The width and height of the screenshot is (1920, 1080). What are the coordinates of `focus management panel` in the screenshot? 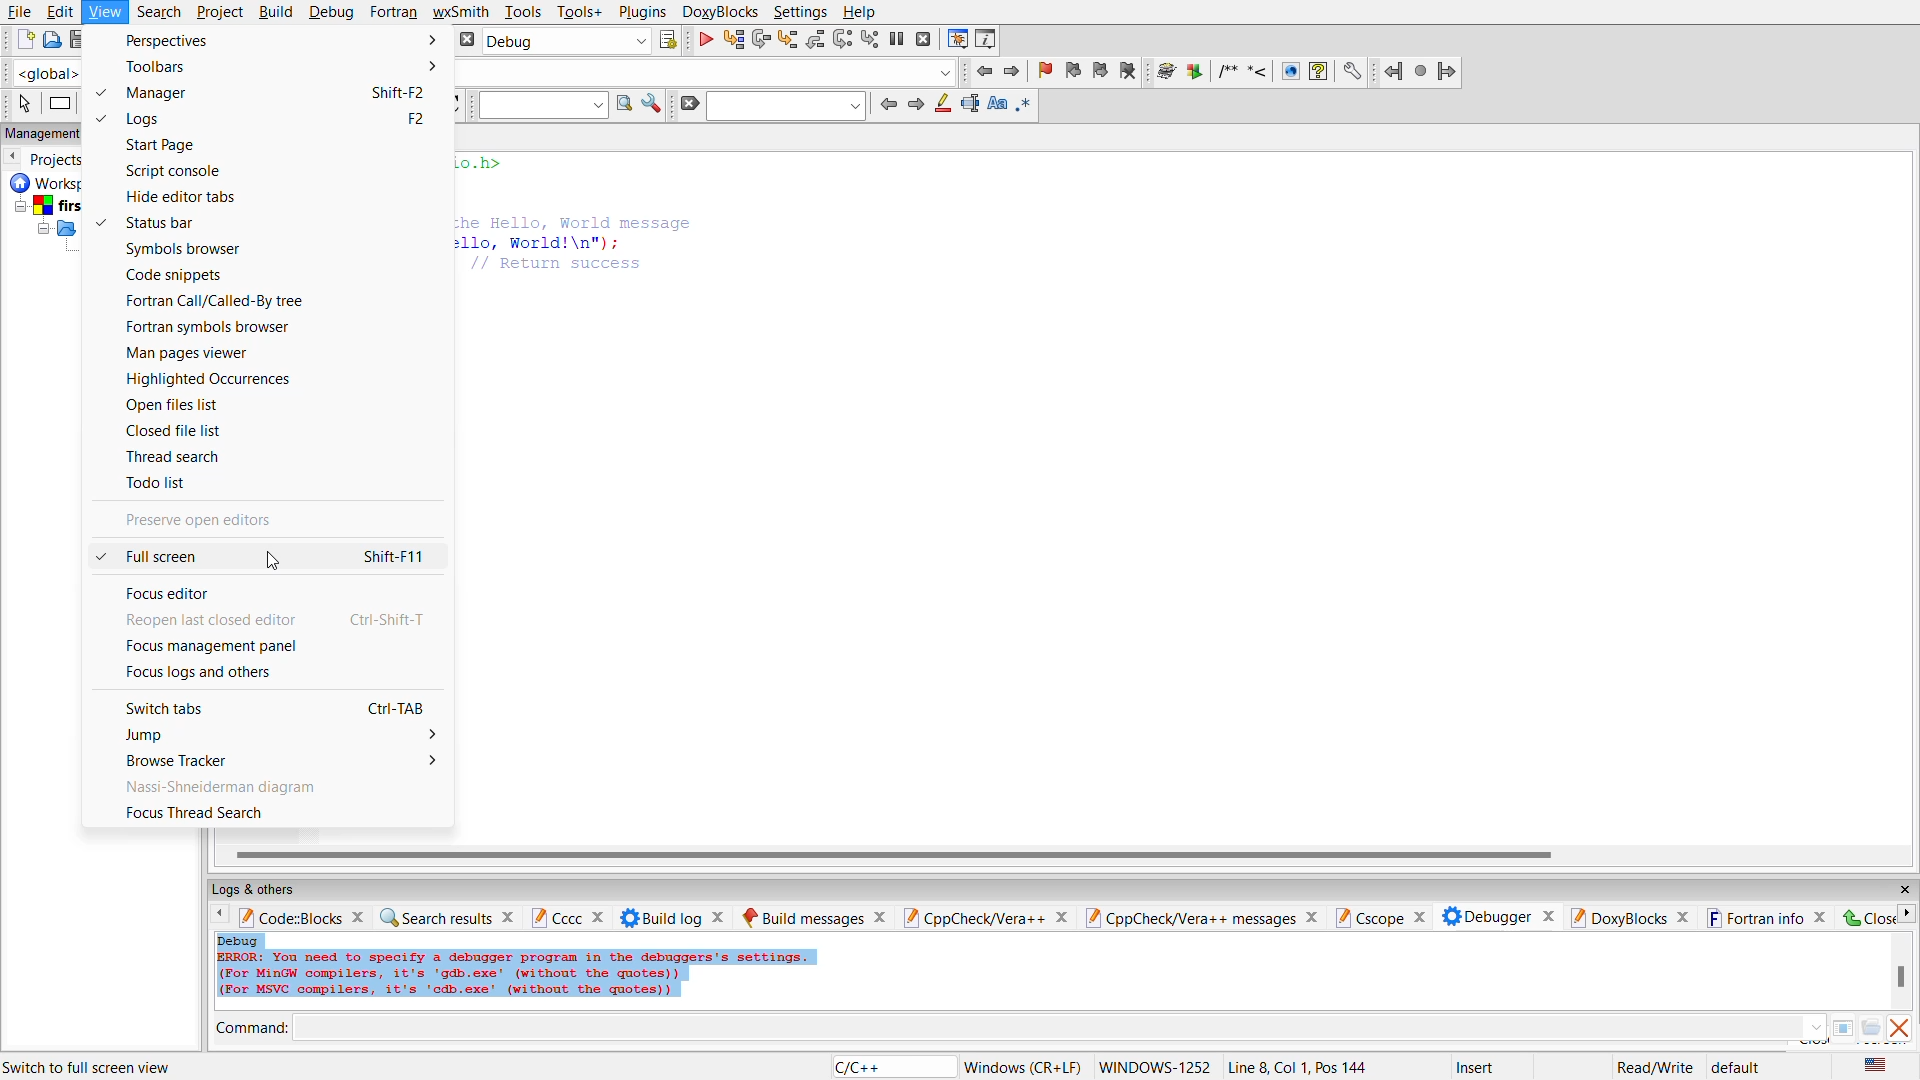 It's located at (222, 645).